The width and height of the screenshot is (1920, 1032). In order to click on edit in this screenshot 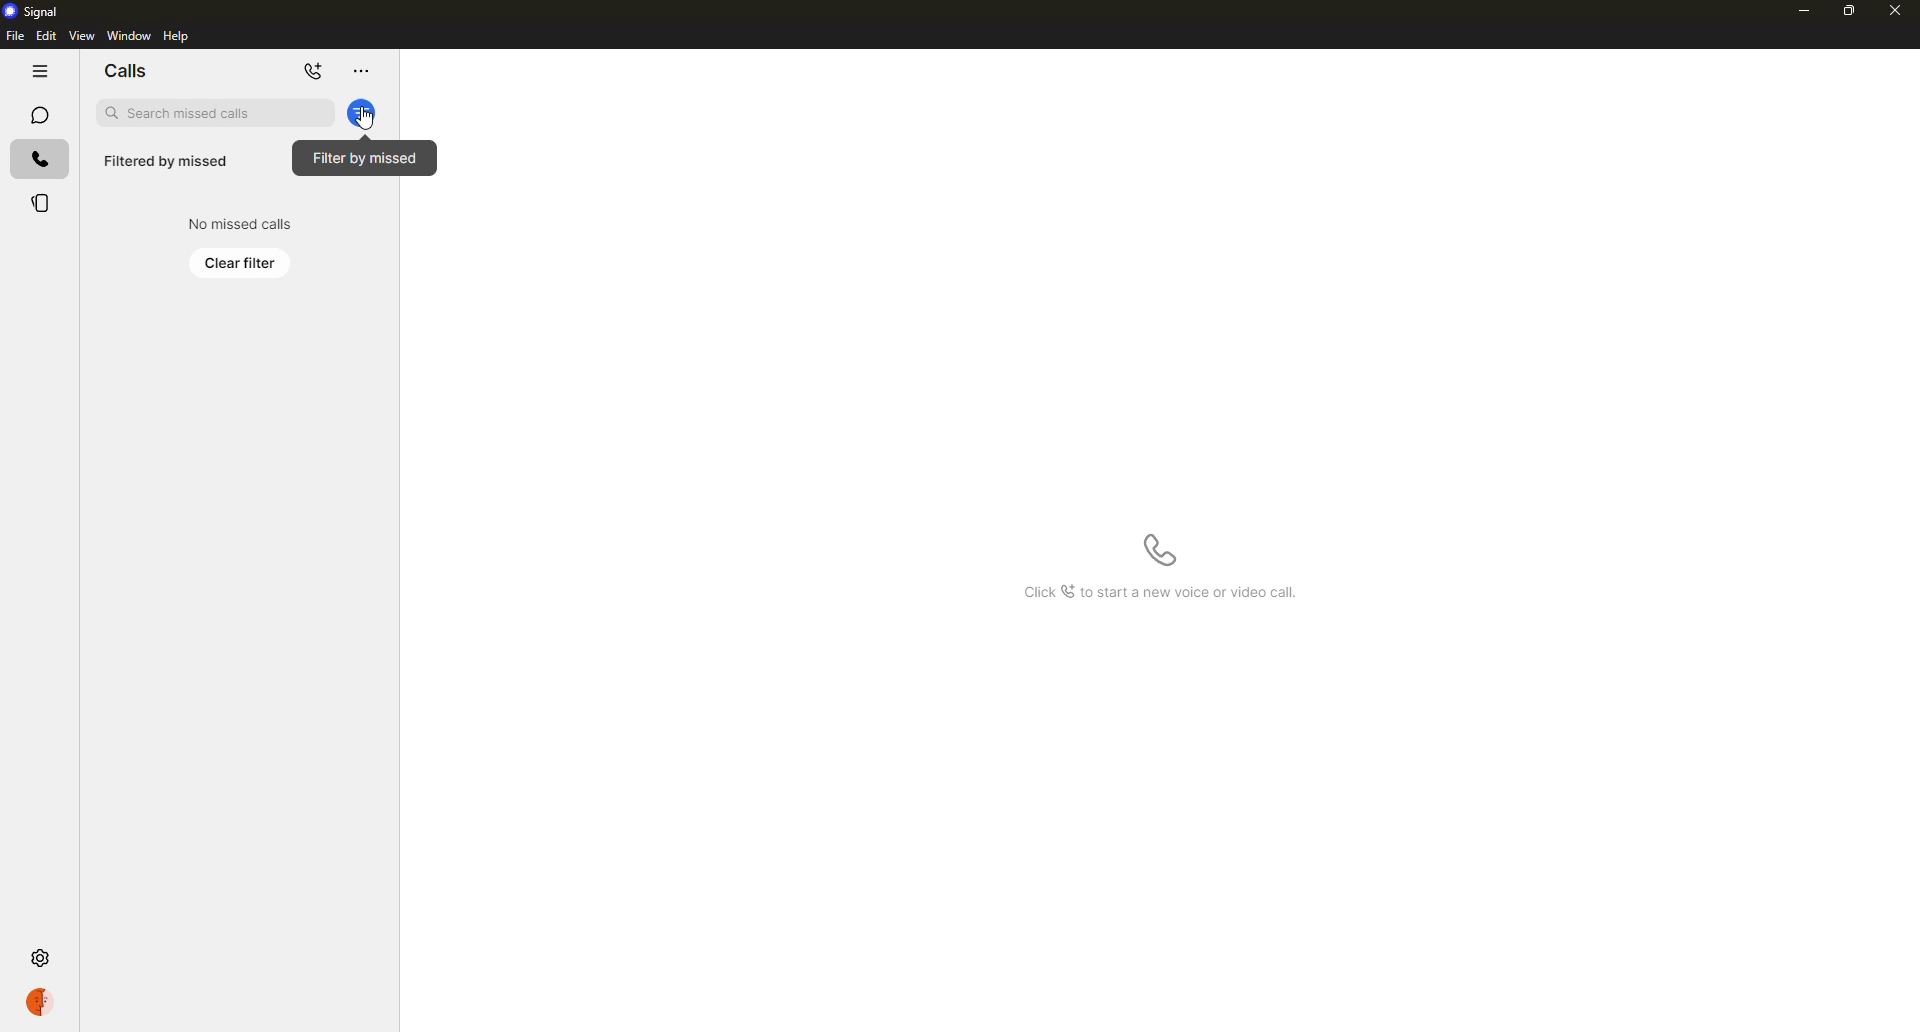, I will do `click(45, 35)`.